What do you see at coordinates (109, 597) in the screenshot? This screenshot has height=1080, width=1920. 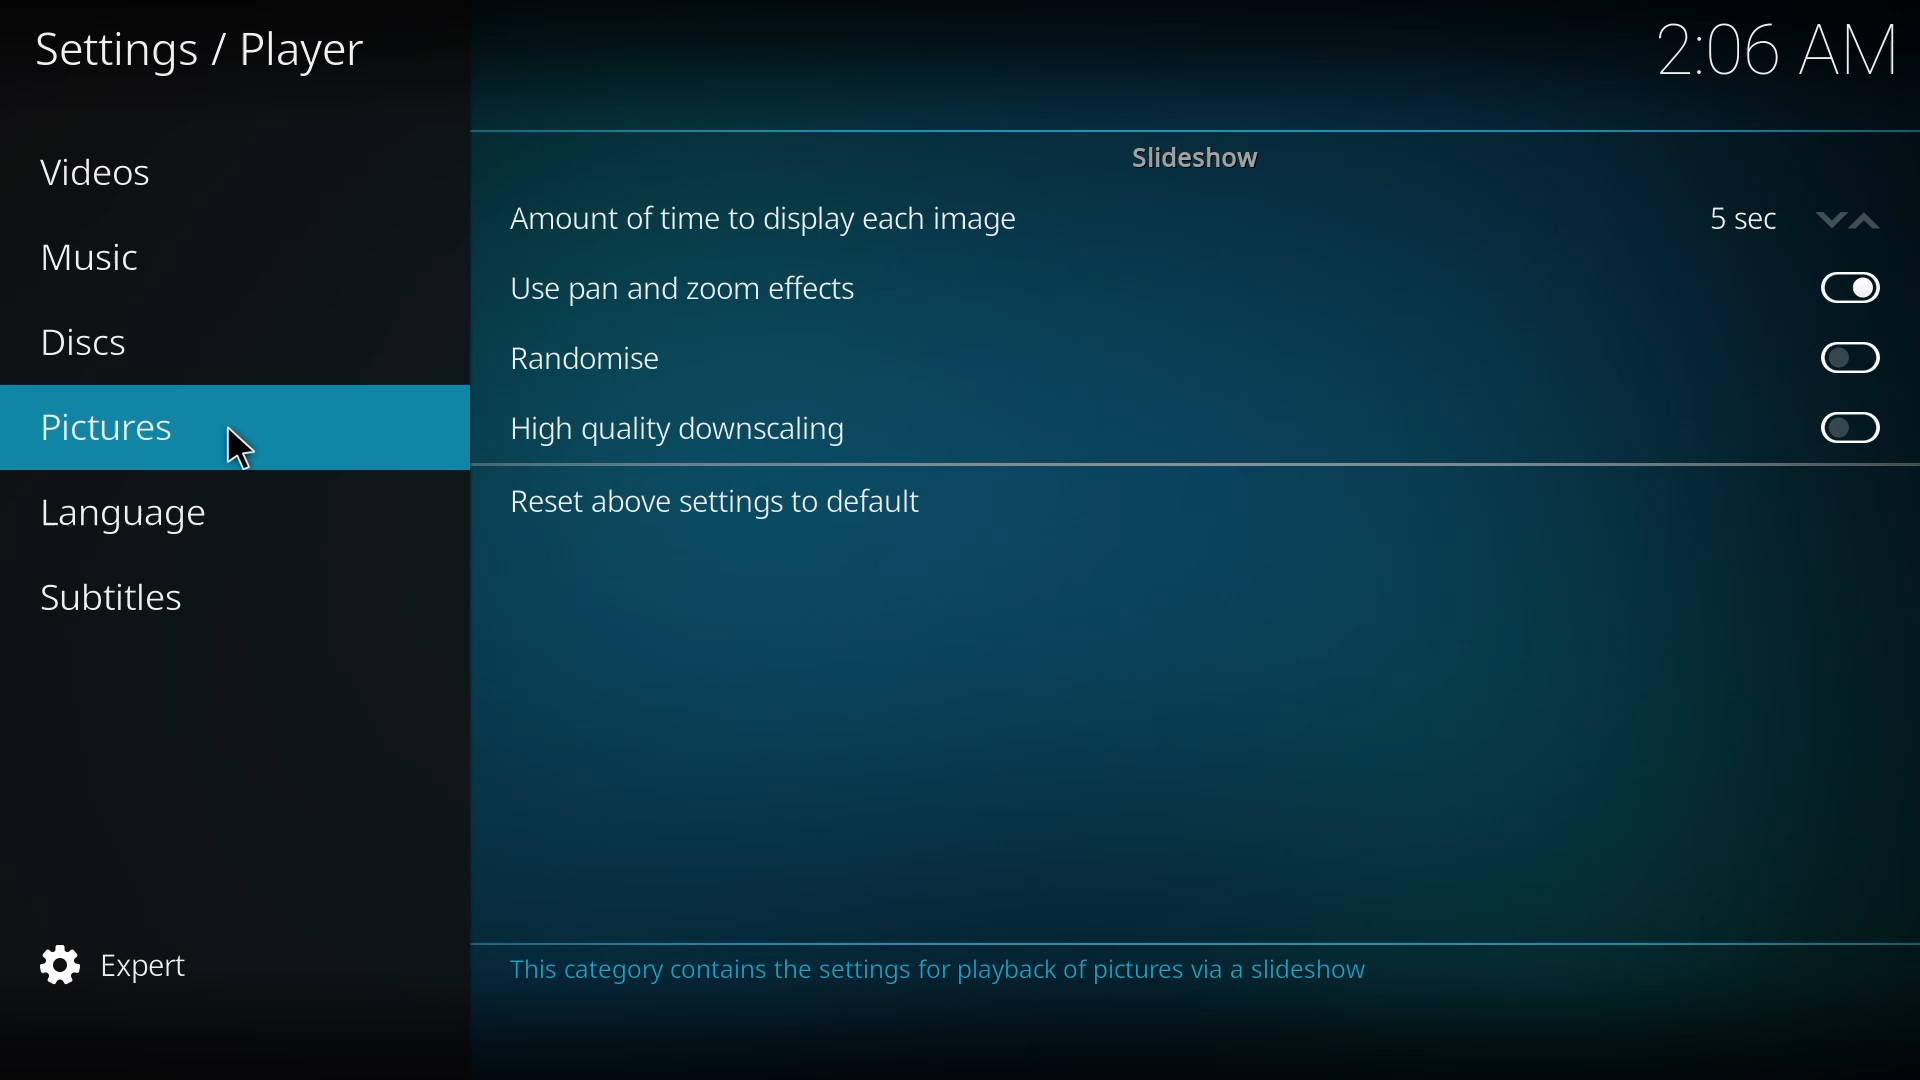 I see `subtitles` at bounding box center [109, 597].